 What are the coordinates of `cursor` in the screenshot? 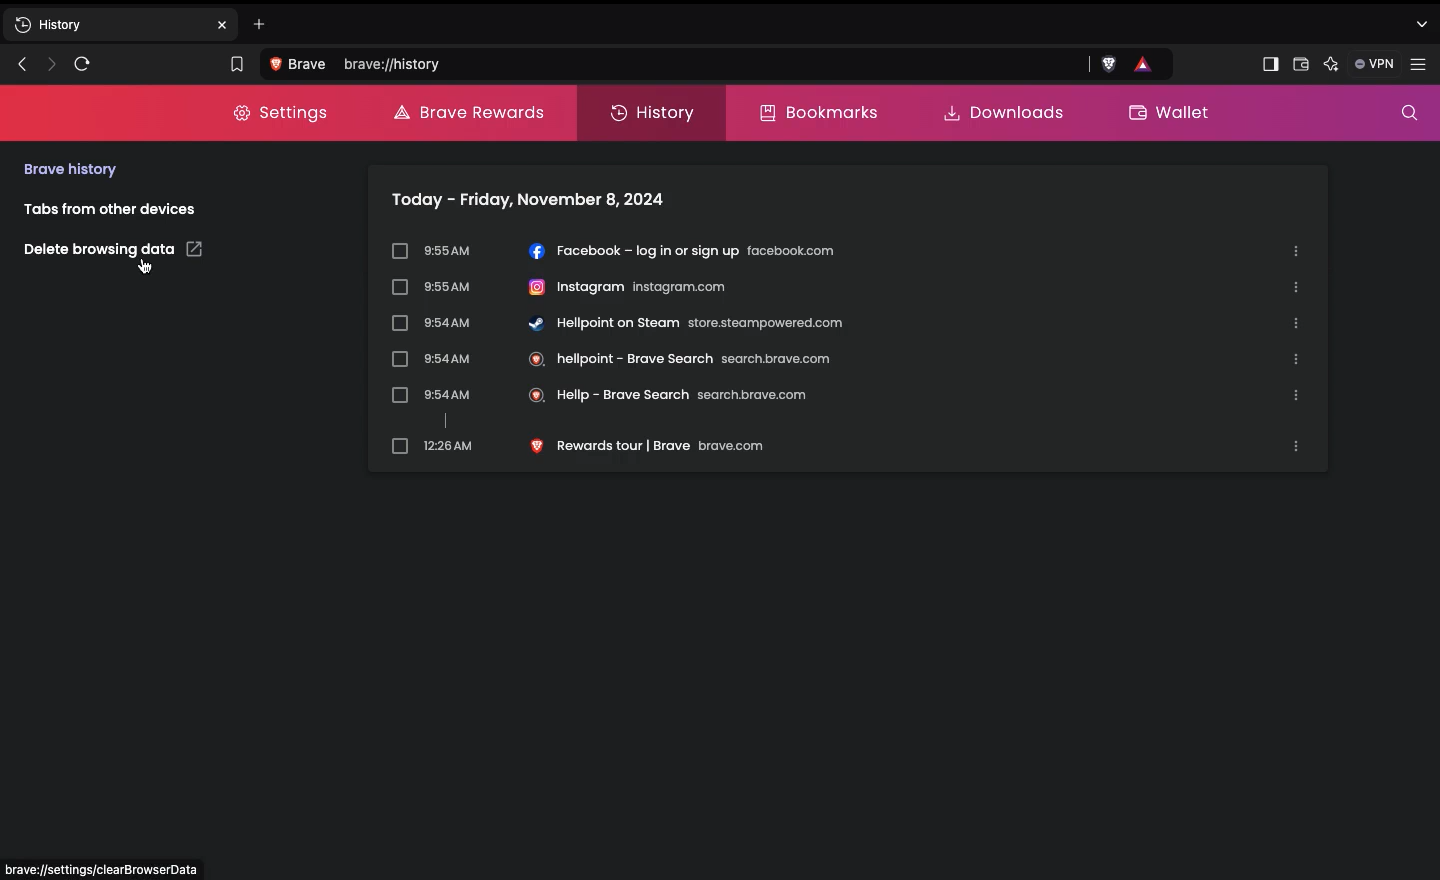 It's located at (144, 268).